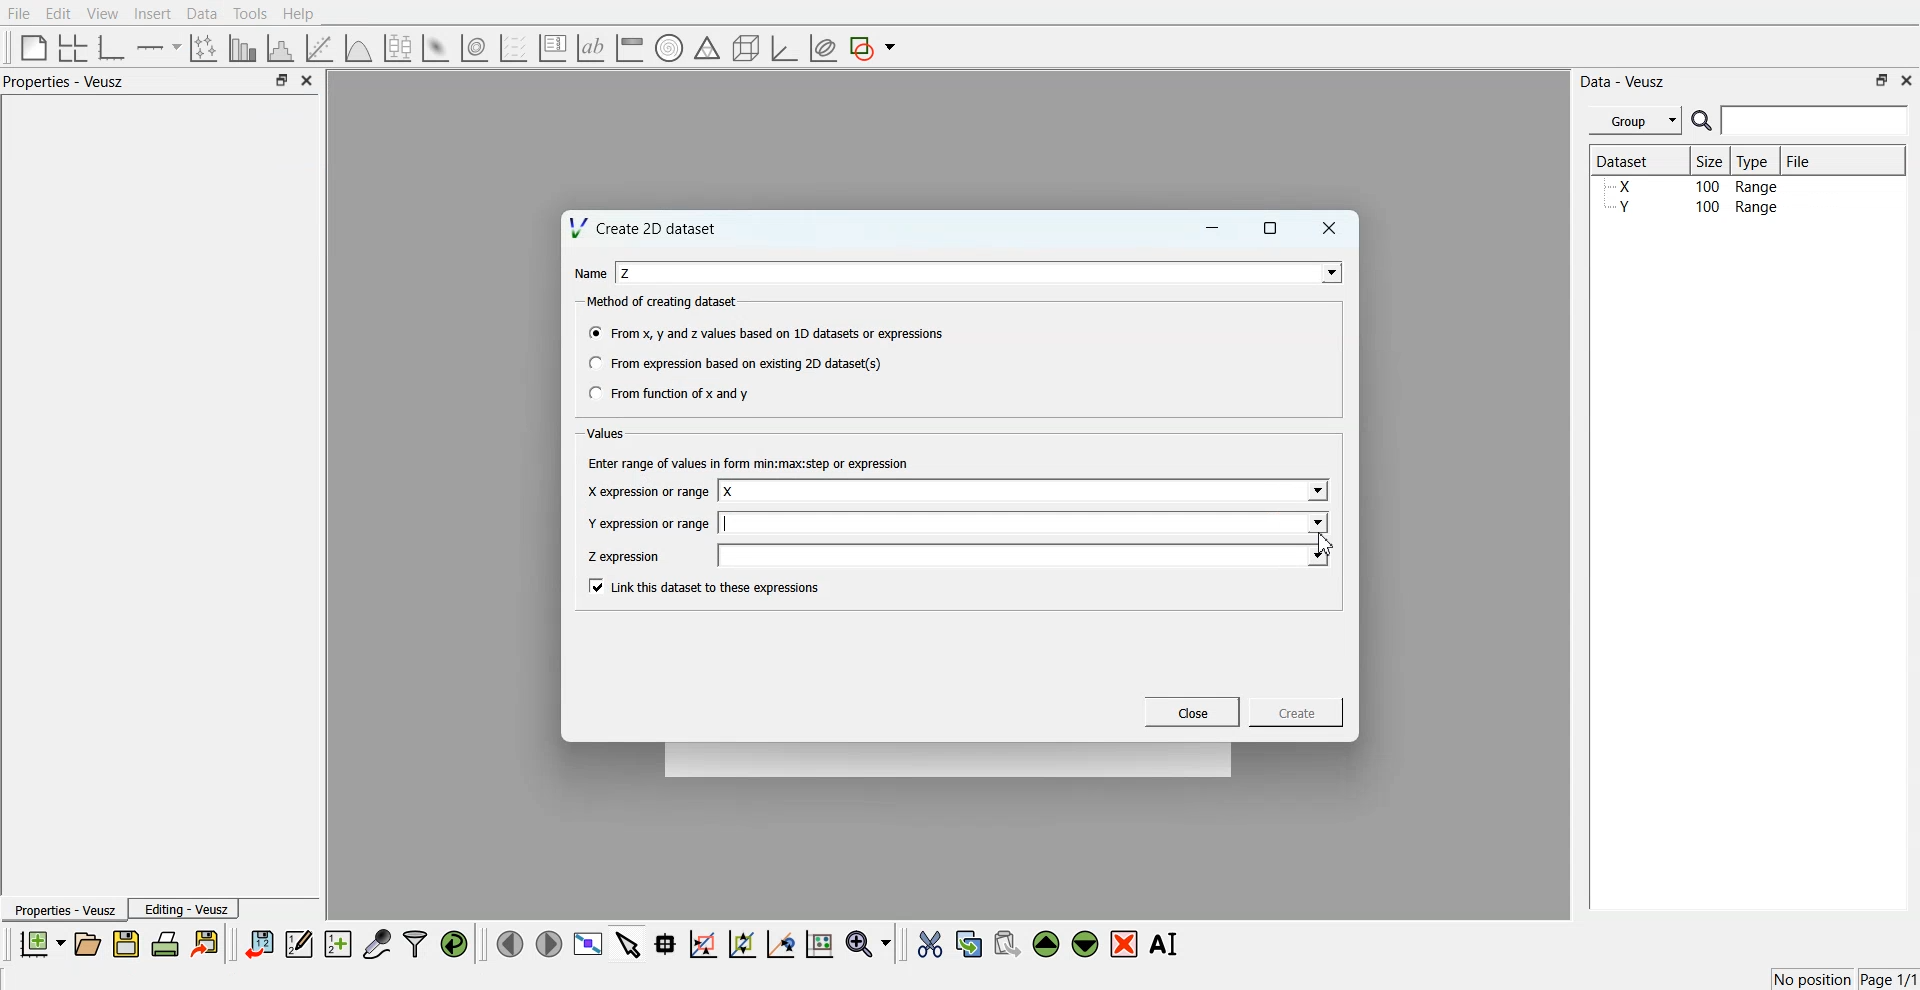  I want to click on Filter dataset, so click(415, 943).